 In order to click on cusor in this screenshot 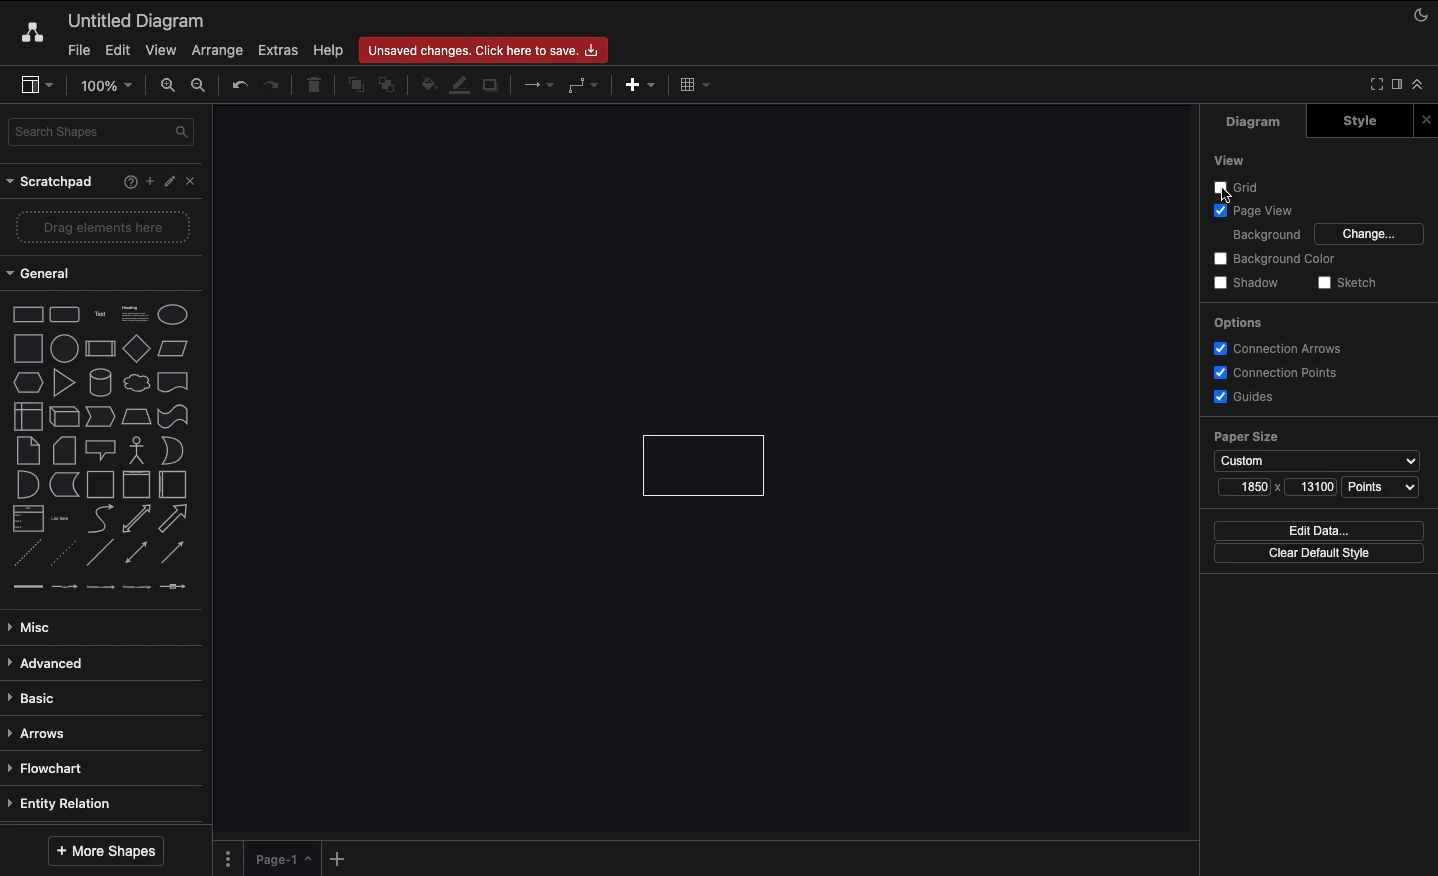, I will do `click(1230, 198)`.